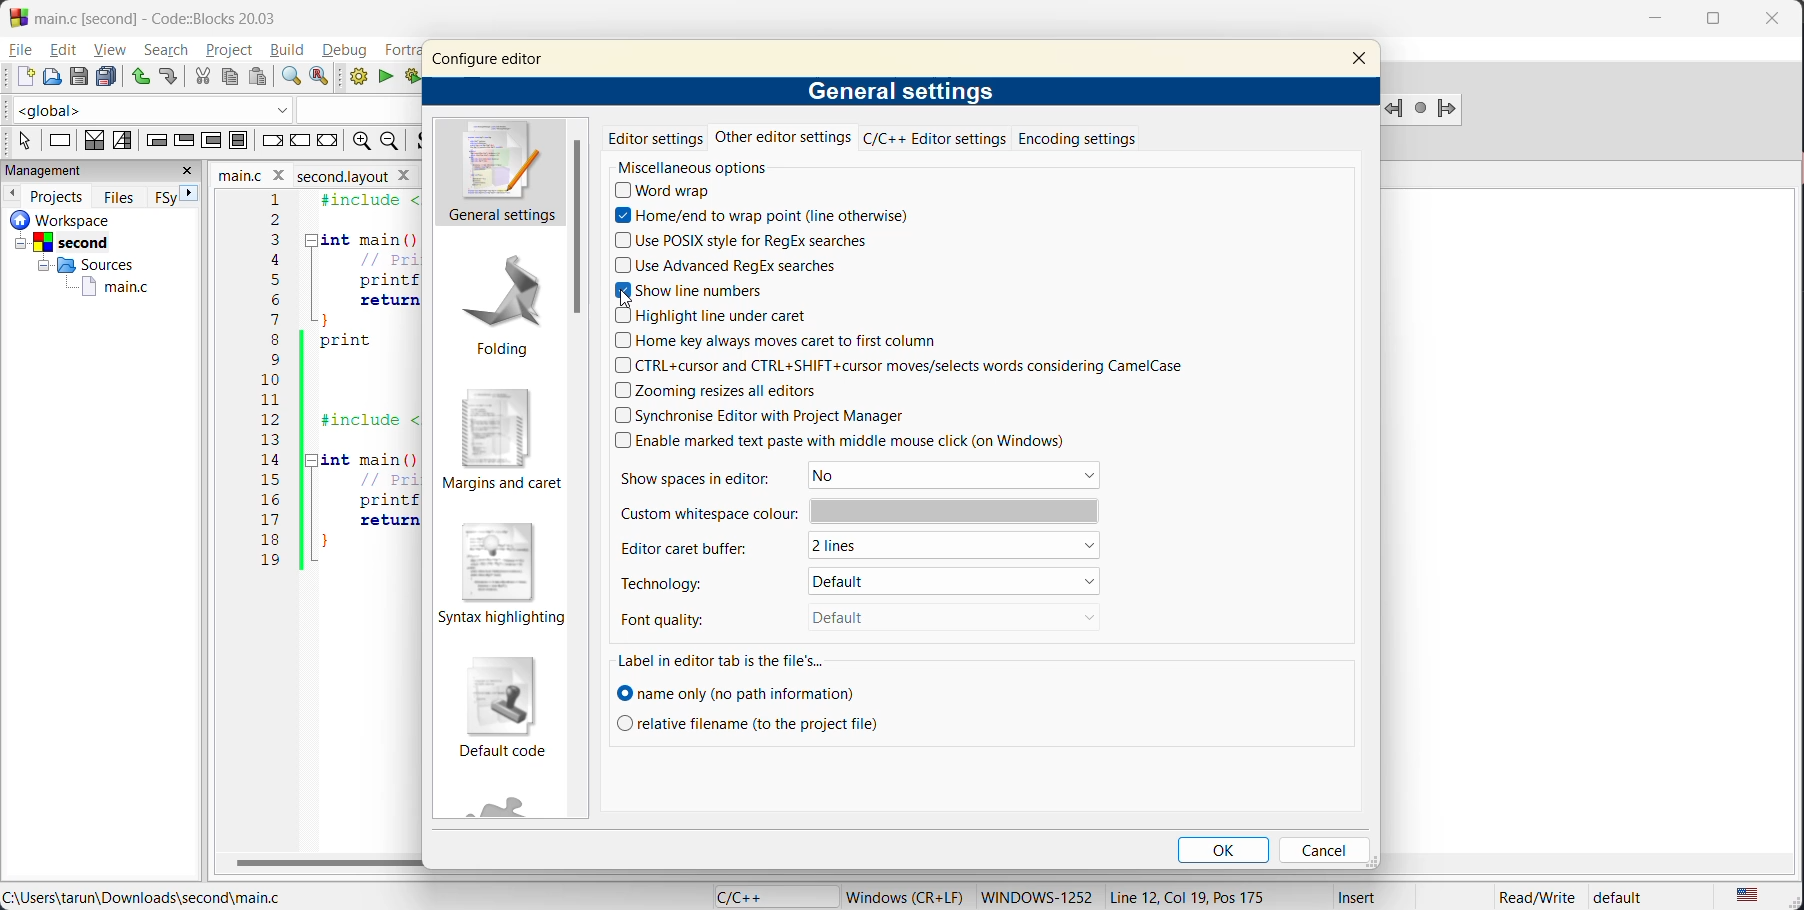 This screenshot has width=1804, height=910. I want to click on text language, so click(1751, 894).